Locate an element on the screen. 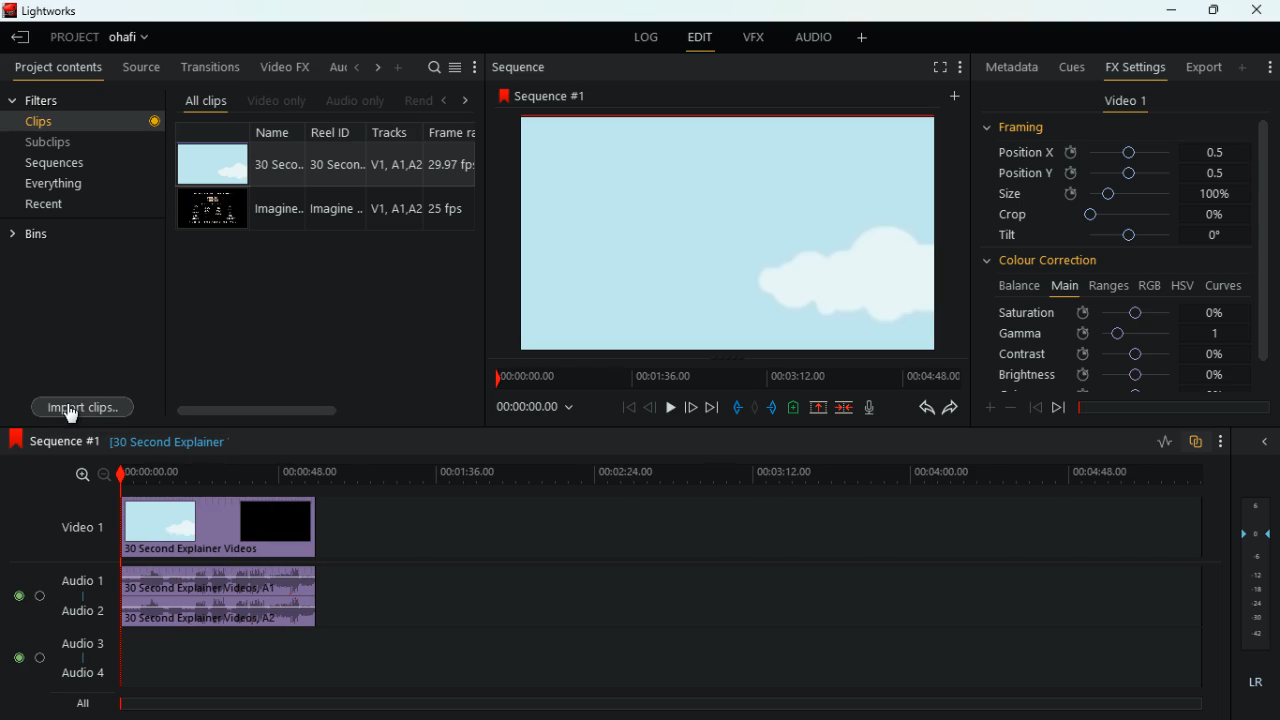 This screenshot has width=1280, height=720. more is located at coordinates (475, 66).